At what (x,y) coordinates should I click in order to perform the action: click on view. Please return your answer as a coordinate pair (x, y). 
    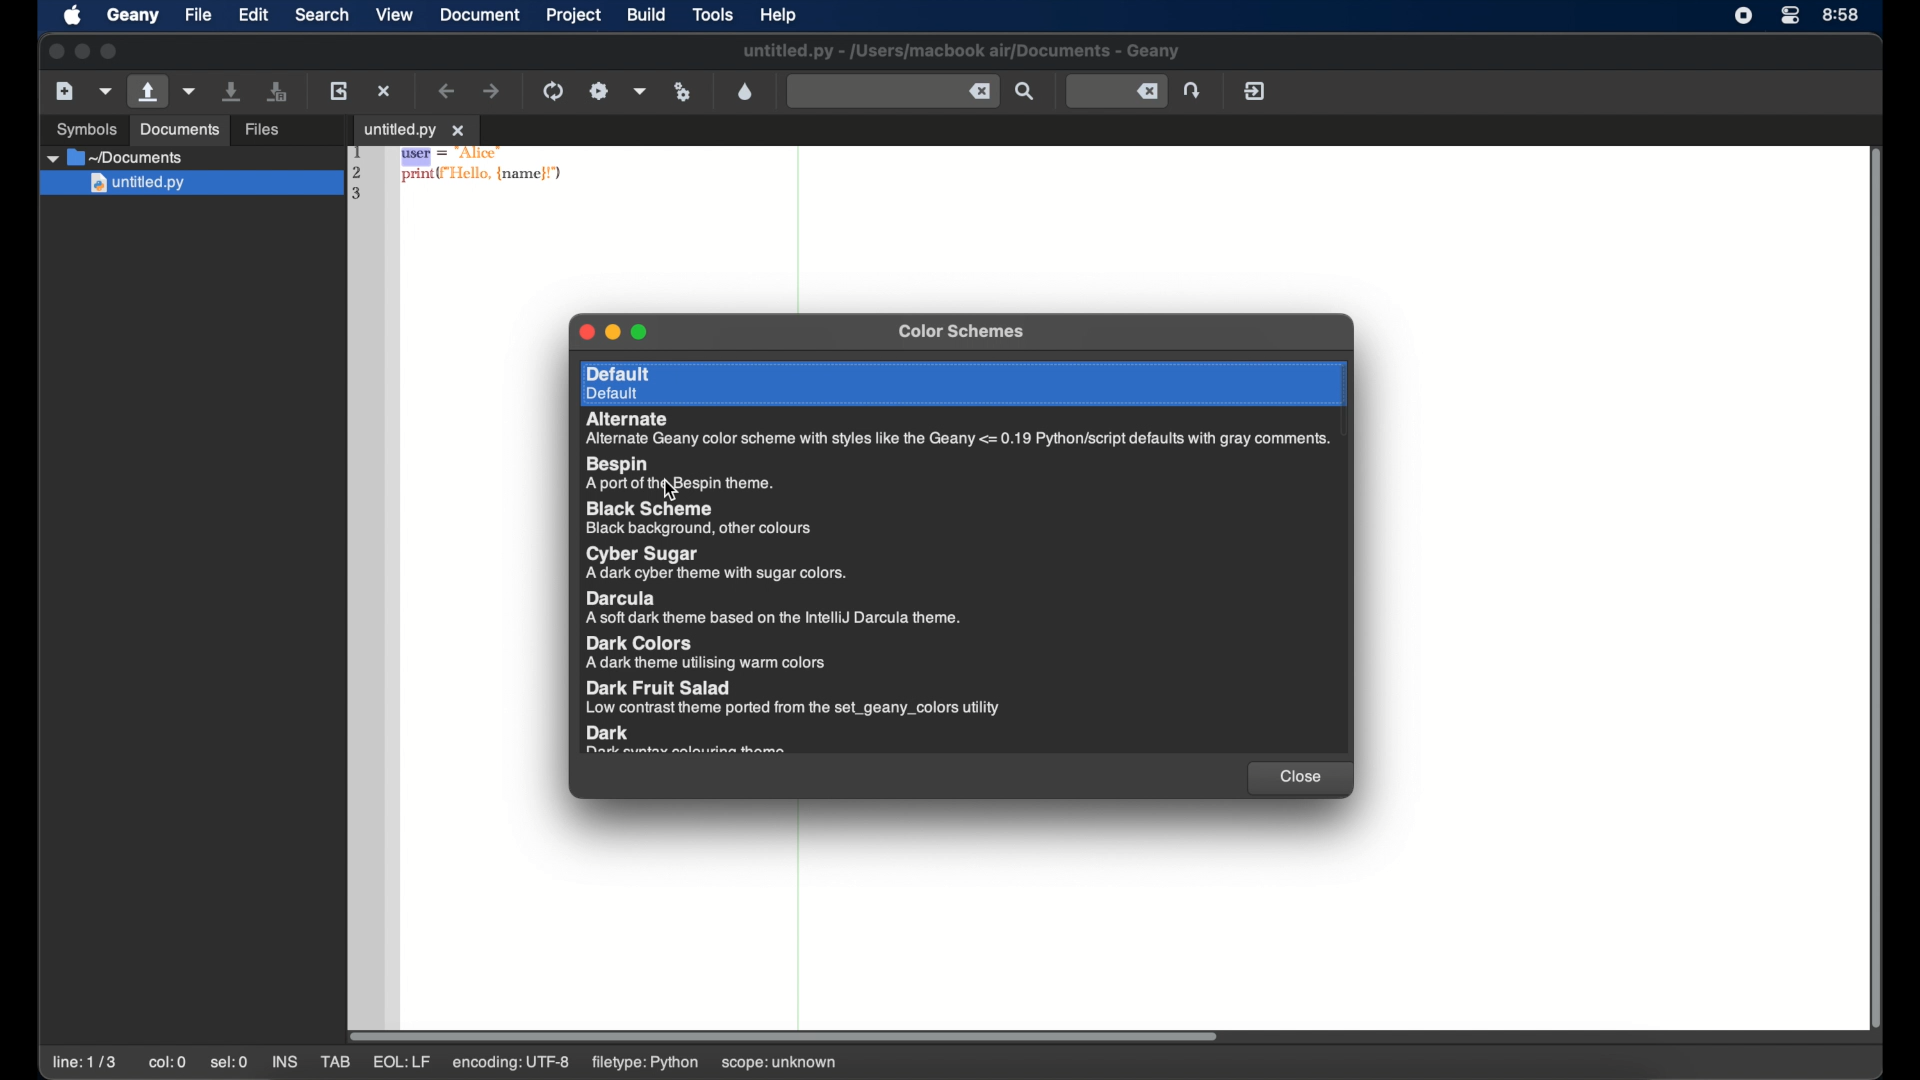
    Looking at the image, I should click on (395, 14).